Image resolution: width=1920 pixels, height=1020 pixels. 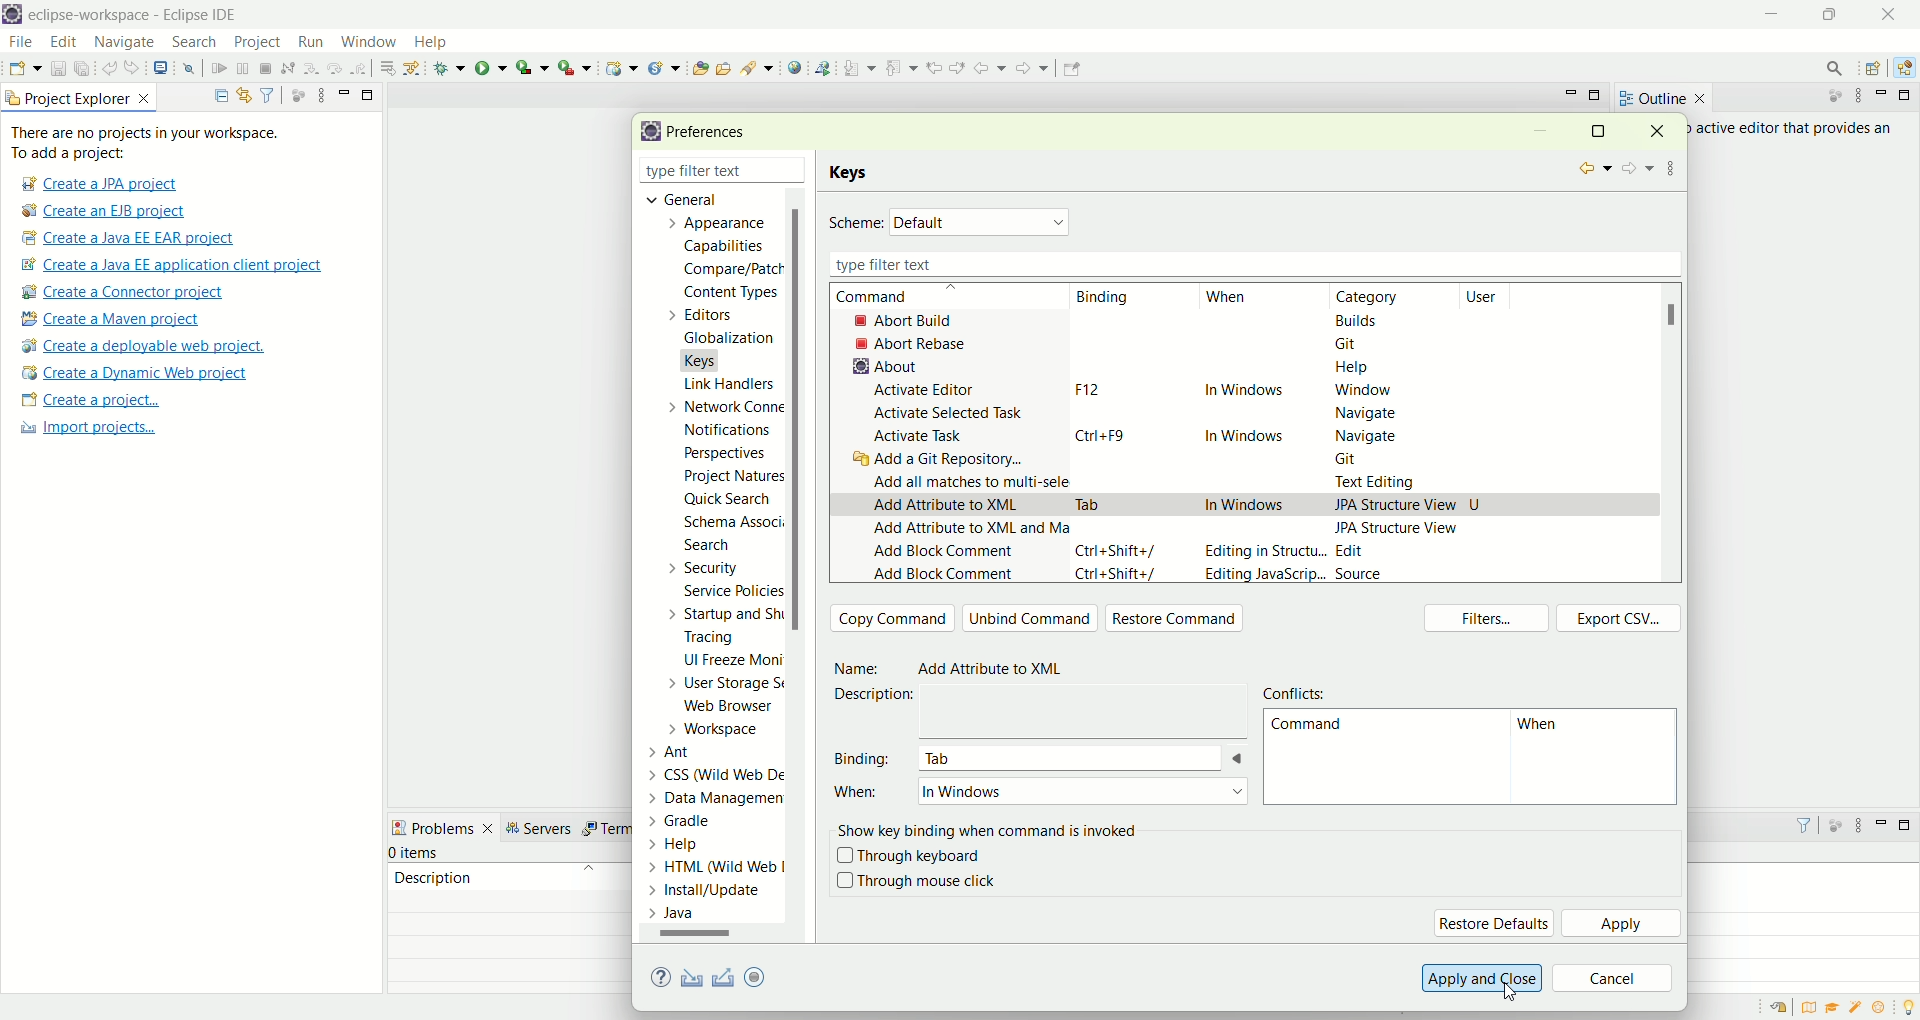 What do you see at coordinates (1493, 923) in the screenshot?
I see `restore default` at bounding box center [1493, 923].